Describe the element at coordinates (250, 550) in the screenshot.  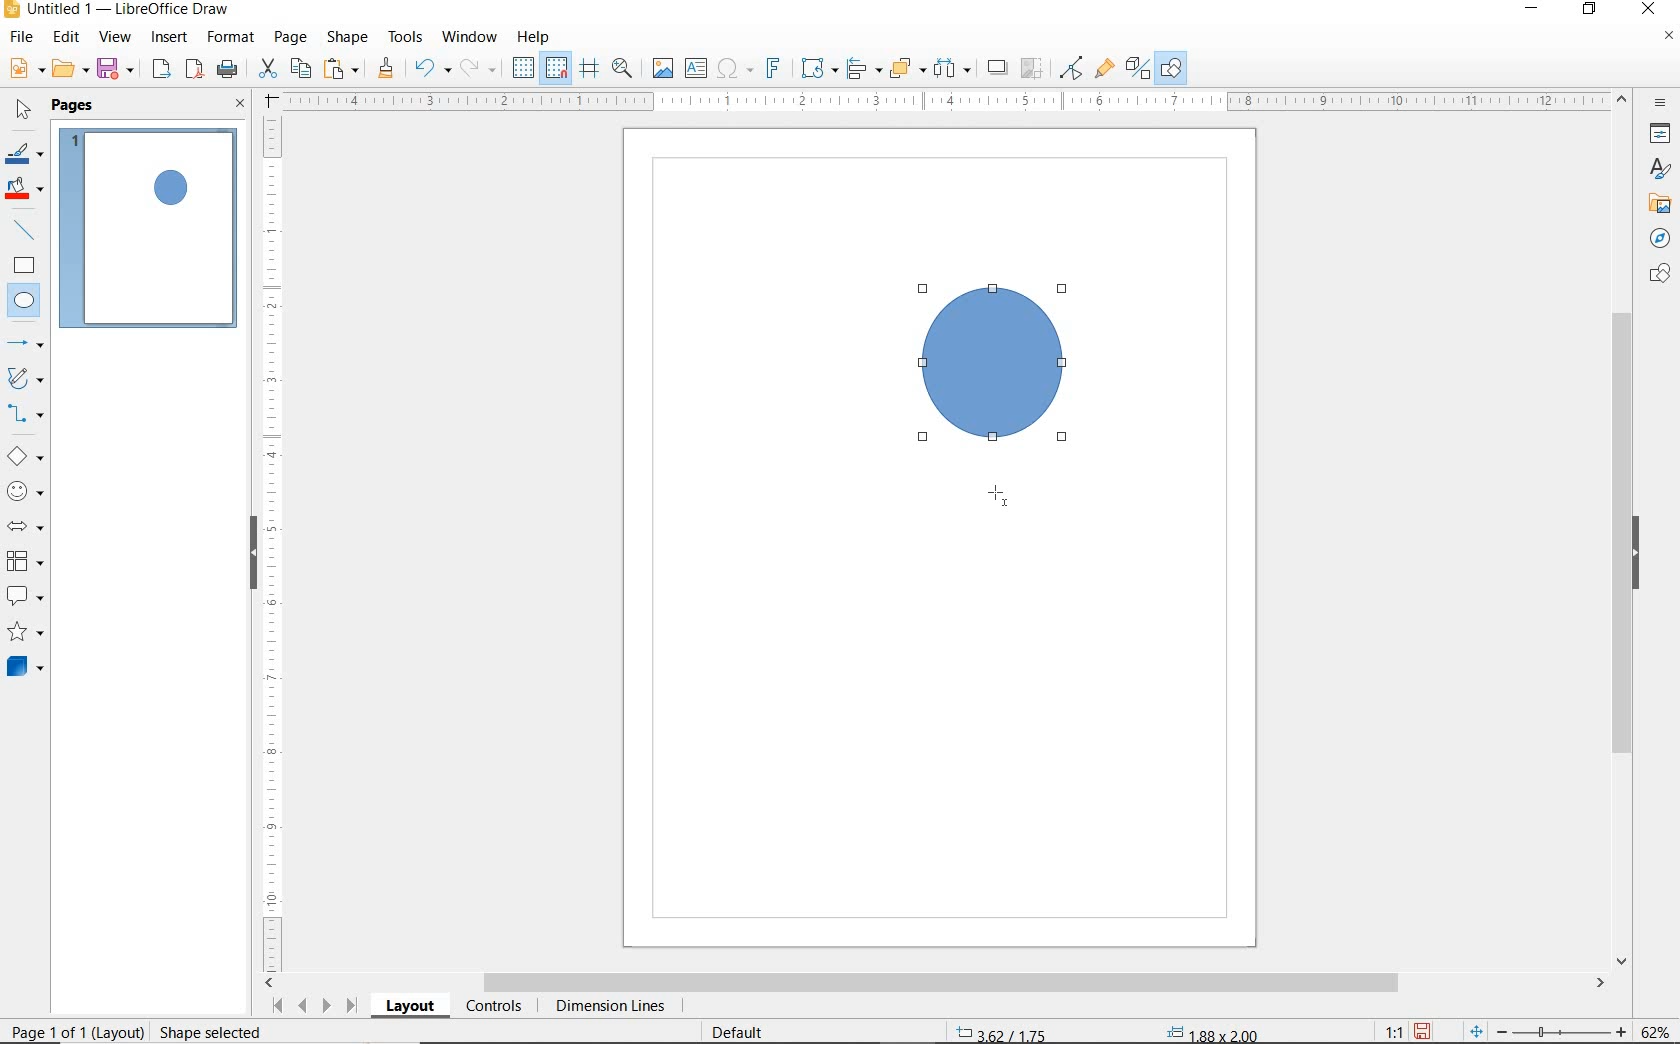
I see `HIDE` at that location.